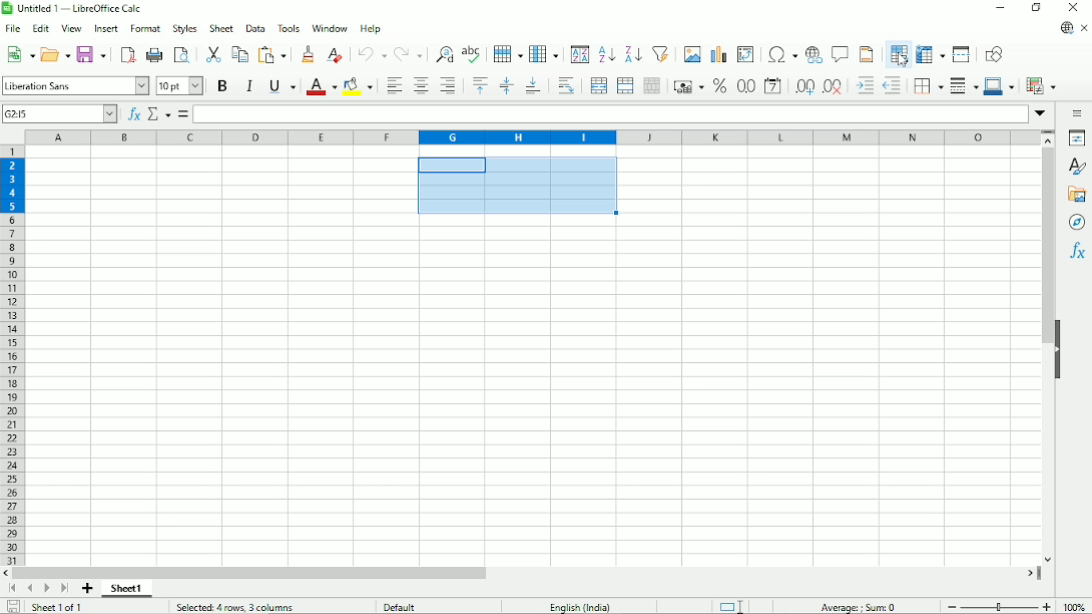 The image size is (1092, 614). Describe the element at coordinates (1077, 607) in the screenshot. I see `Zoom factor` at that location.